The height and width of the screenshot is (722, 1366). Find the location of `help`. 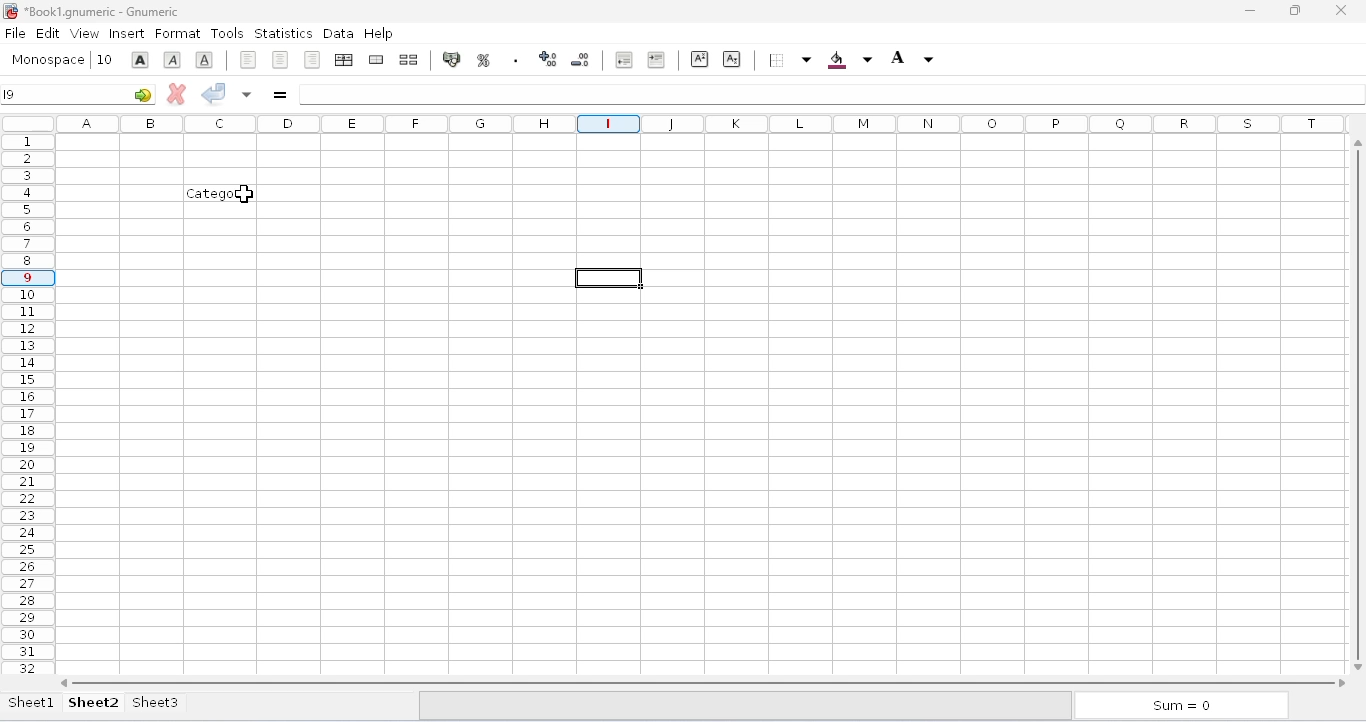

help is located at coordinates (378, 32).